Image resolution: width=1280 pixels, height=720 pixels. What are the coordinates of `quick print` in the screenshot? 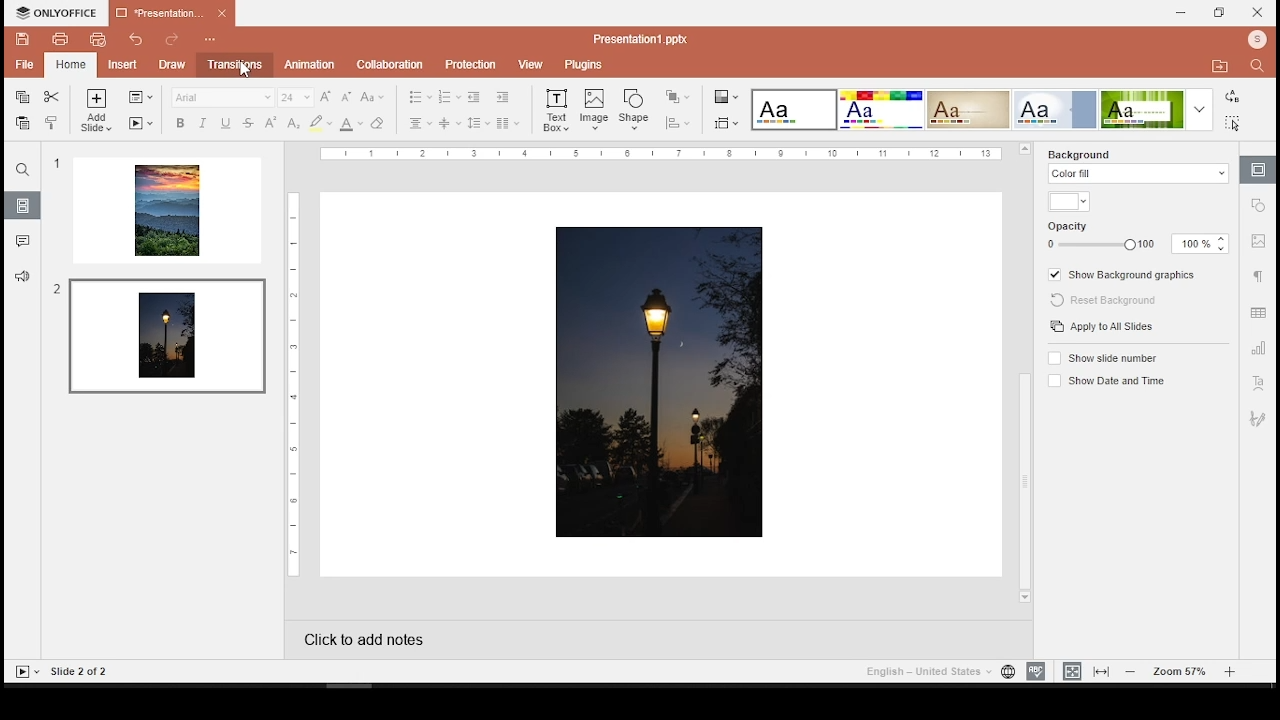 It's located at (93, 39).